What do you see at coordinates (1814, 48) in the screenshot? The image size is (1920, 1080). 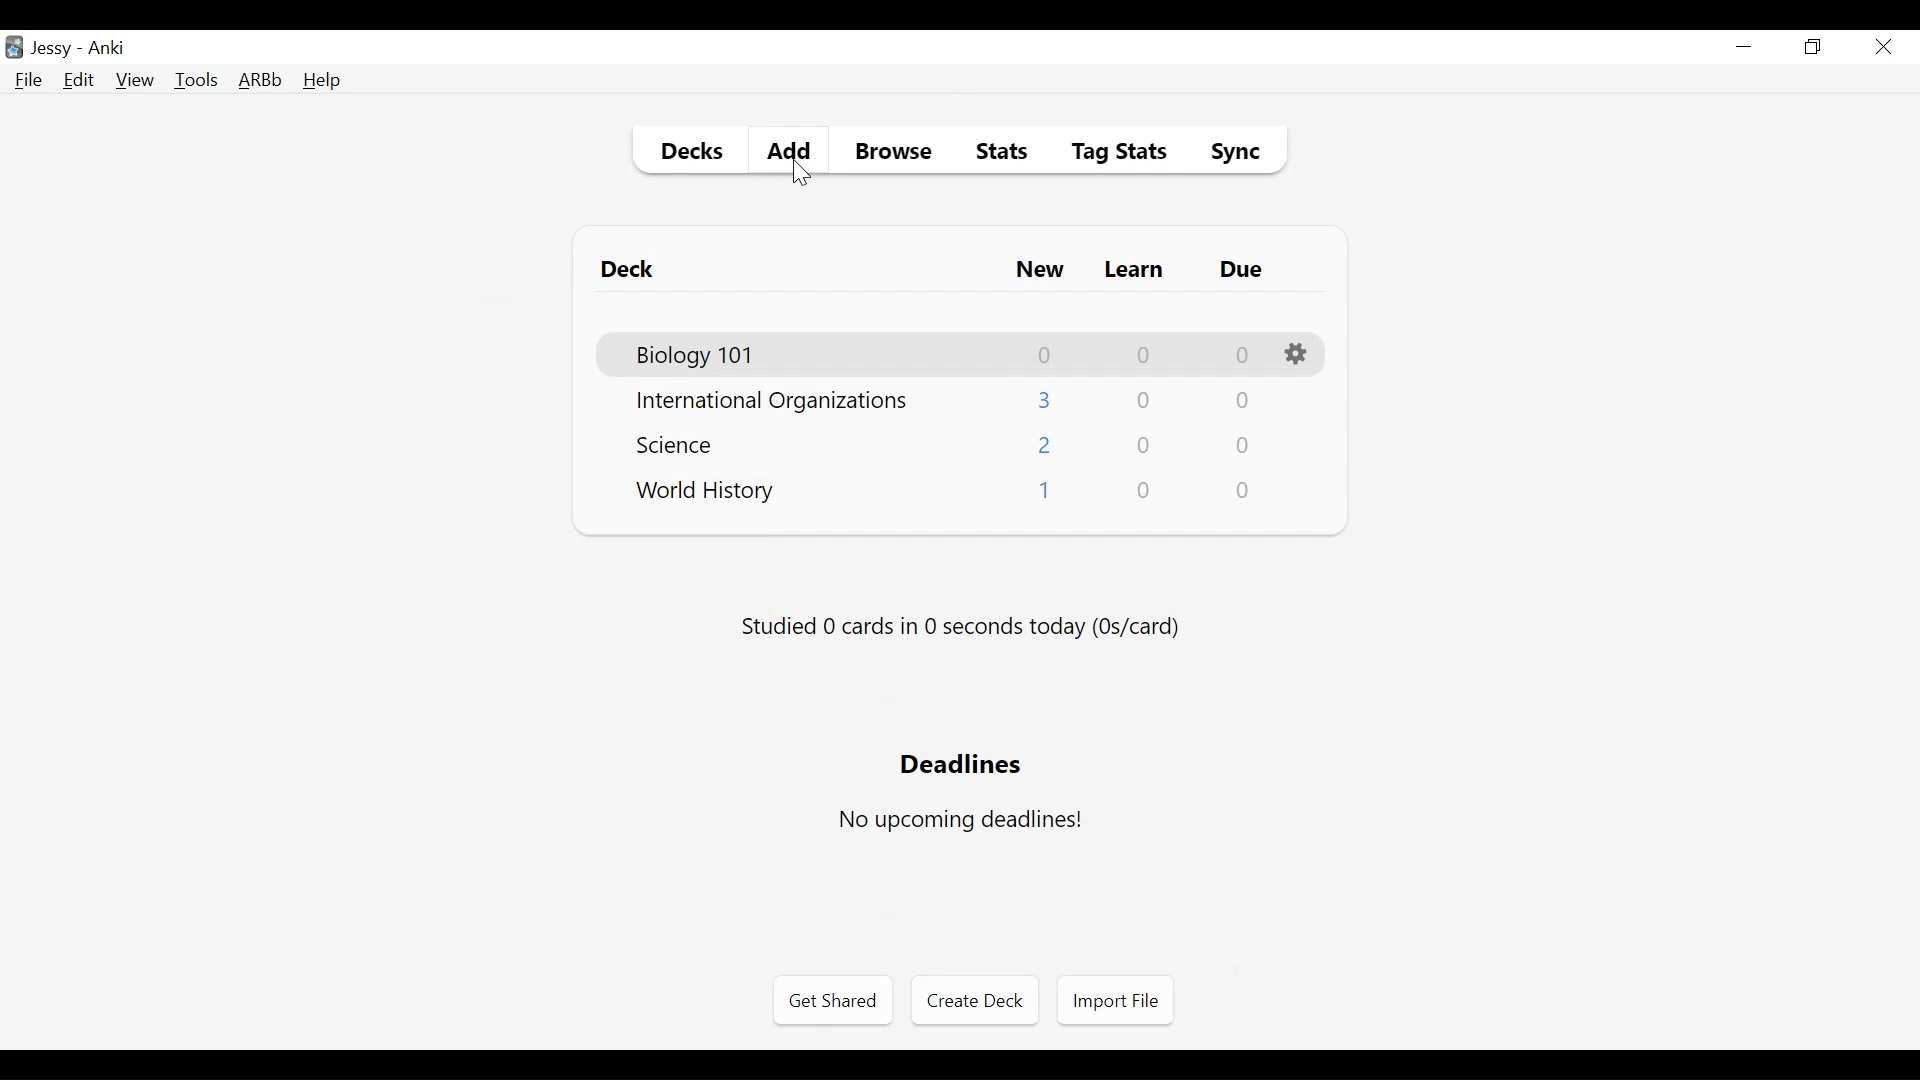 I see `Restore` at bounding box center [1814, 48].